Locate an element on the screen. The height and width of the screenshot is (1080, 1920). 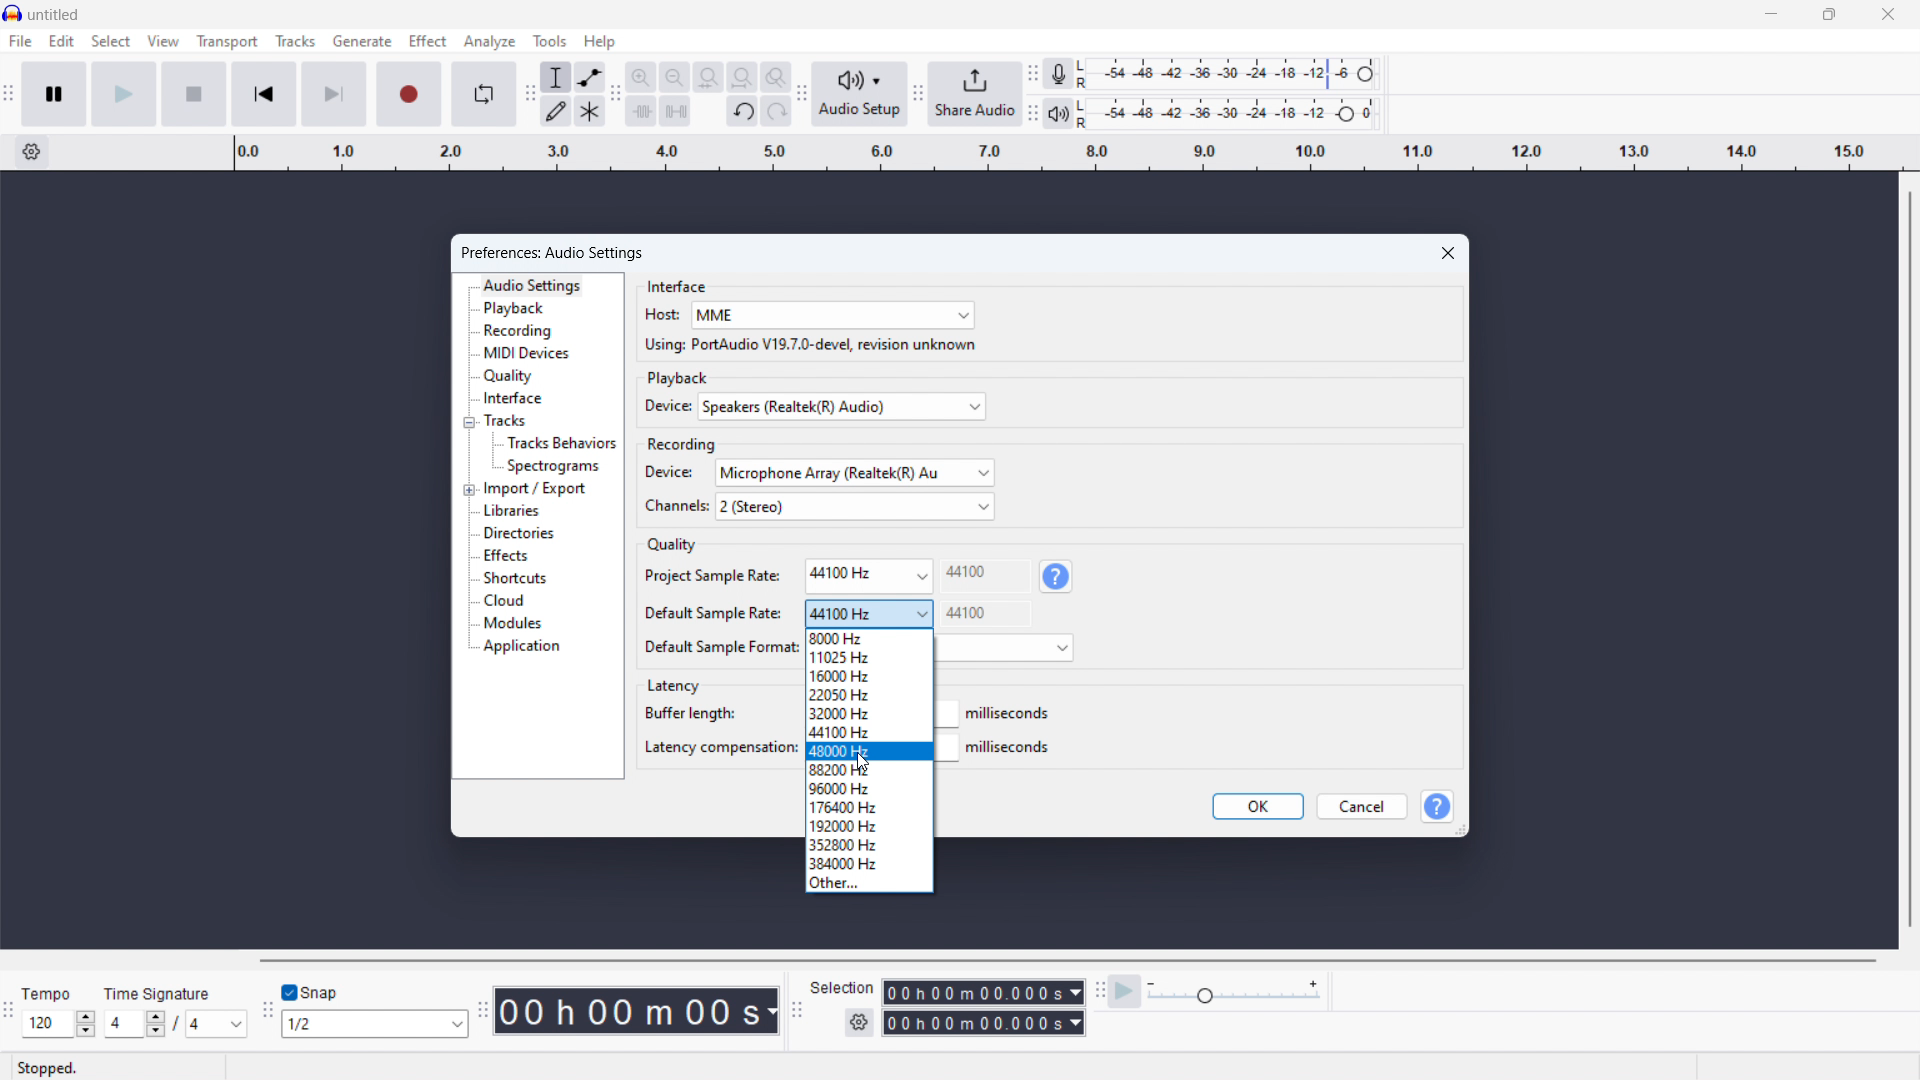
88200 Hz is located at coordinates (869, 771).